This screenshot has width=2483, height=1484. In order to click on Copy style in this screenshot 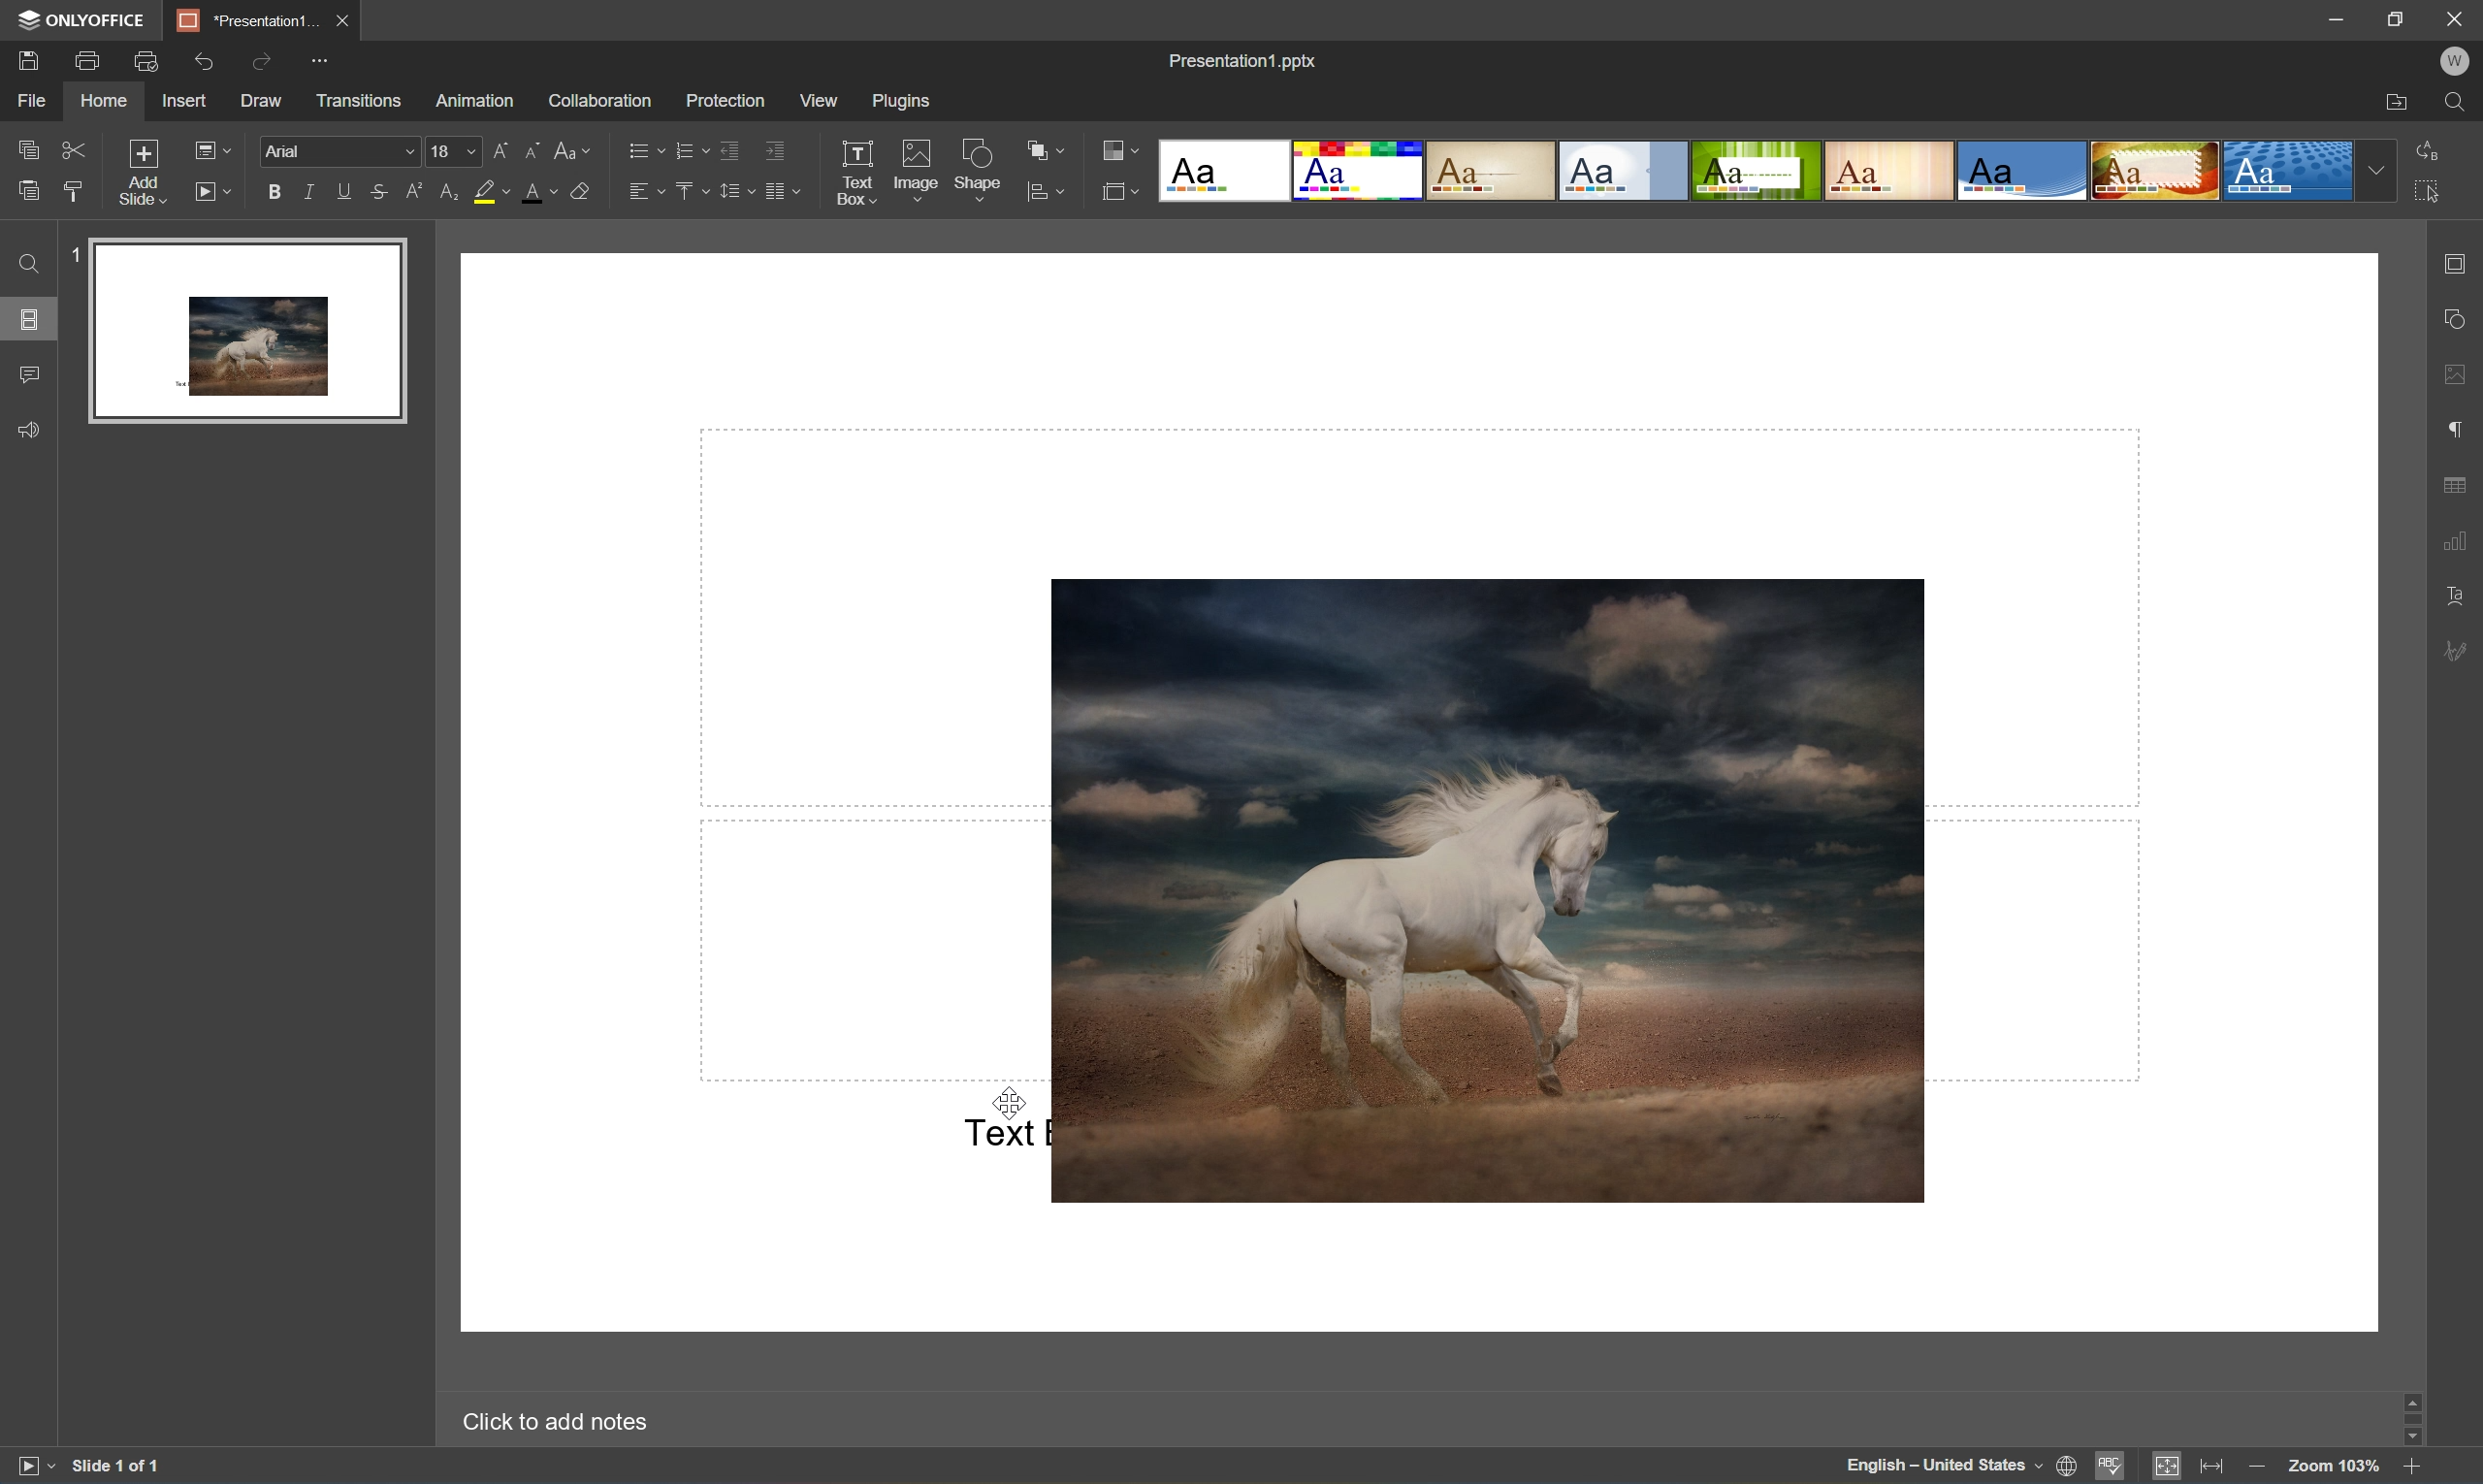, I will do `click(72, 190)`.